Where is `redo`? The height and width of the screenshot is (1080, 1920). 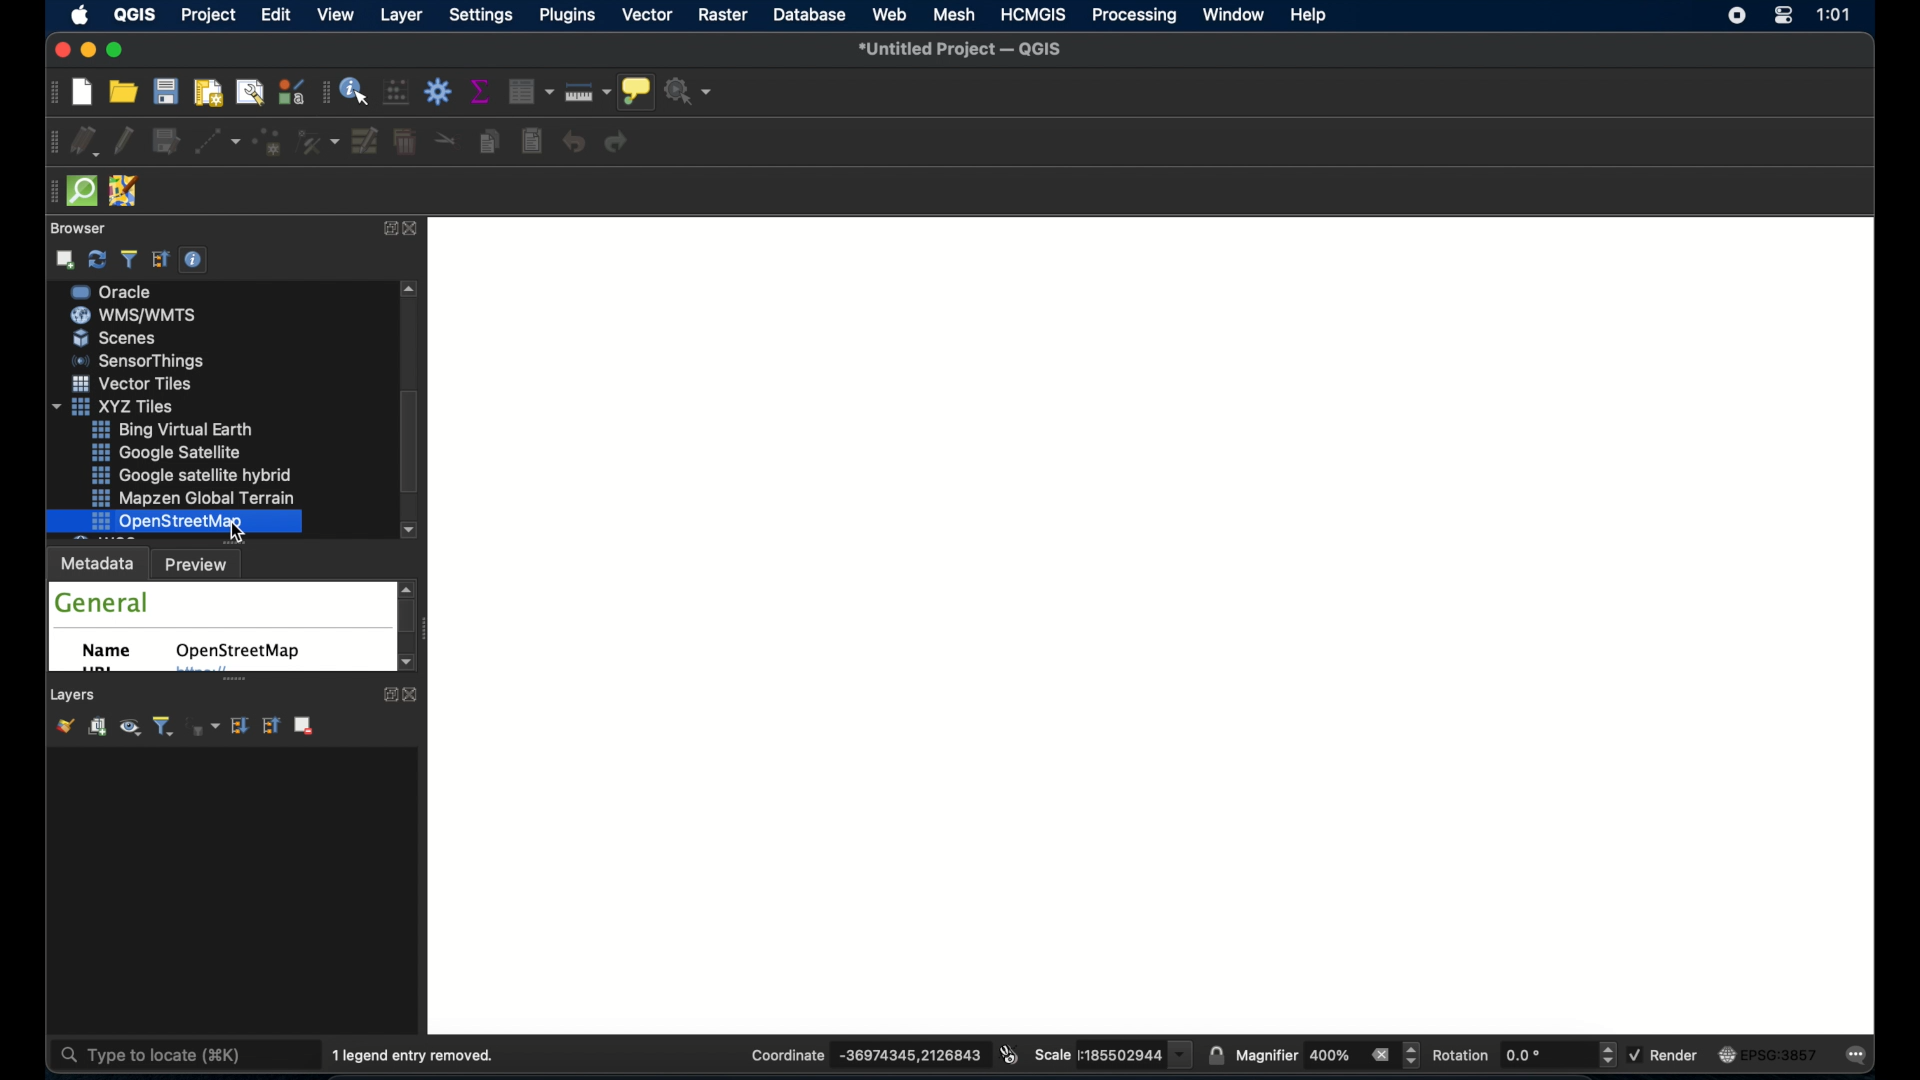
redo is located at coordinates (619, 144).